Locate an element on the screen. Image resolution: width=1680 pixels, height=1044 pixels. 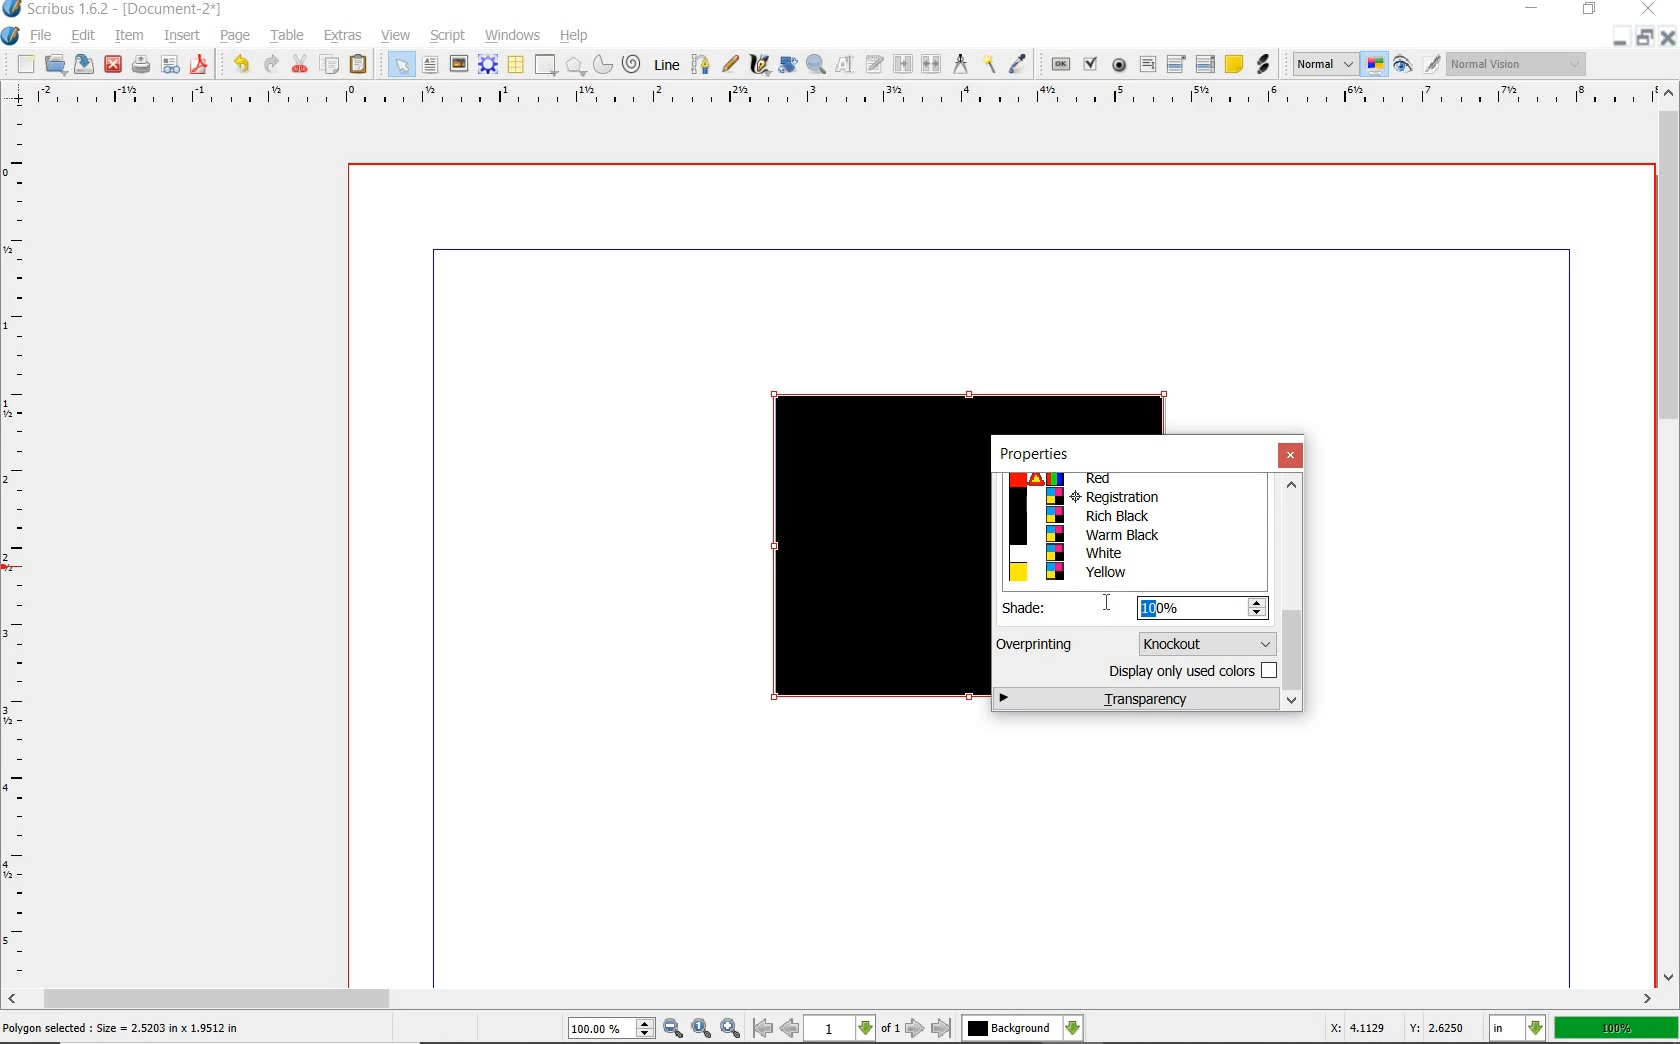
preview mode is located at coordinates (1404, 67).